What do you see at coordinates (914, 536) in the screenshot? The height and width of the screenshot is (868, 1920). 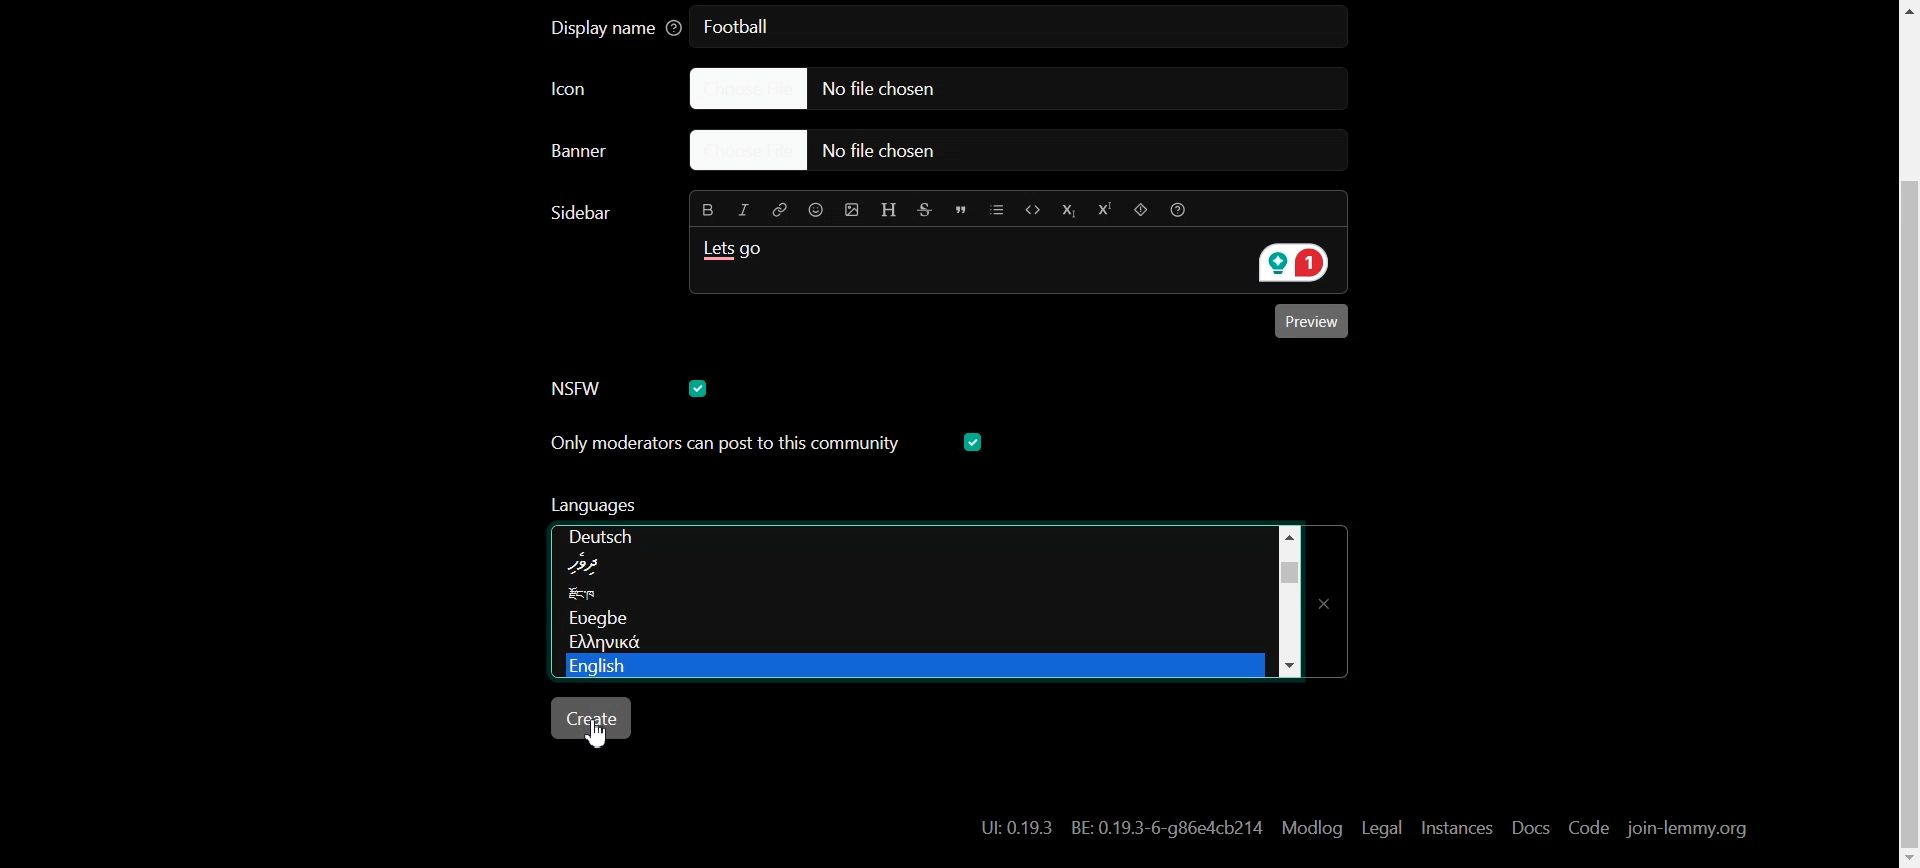 I see `Language` at bounding box center [914, 536].